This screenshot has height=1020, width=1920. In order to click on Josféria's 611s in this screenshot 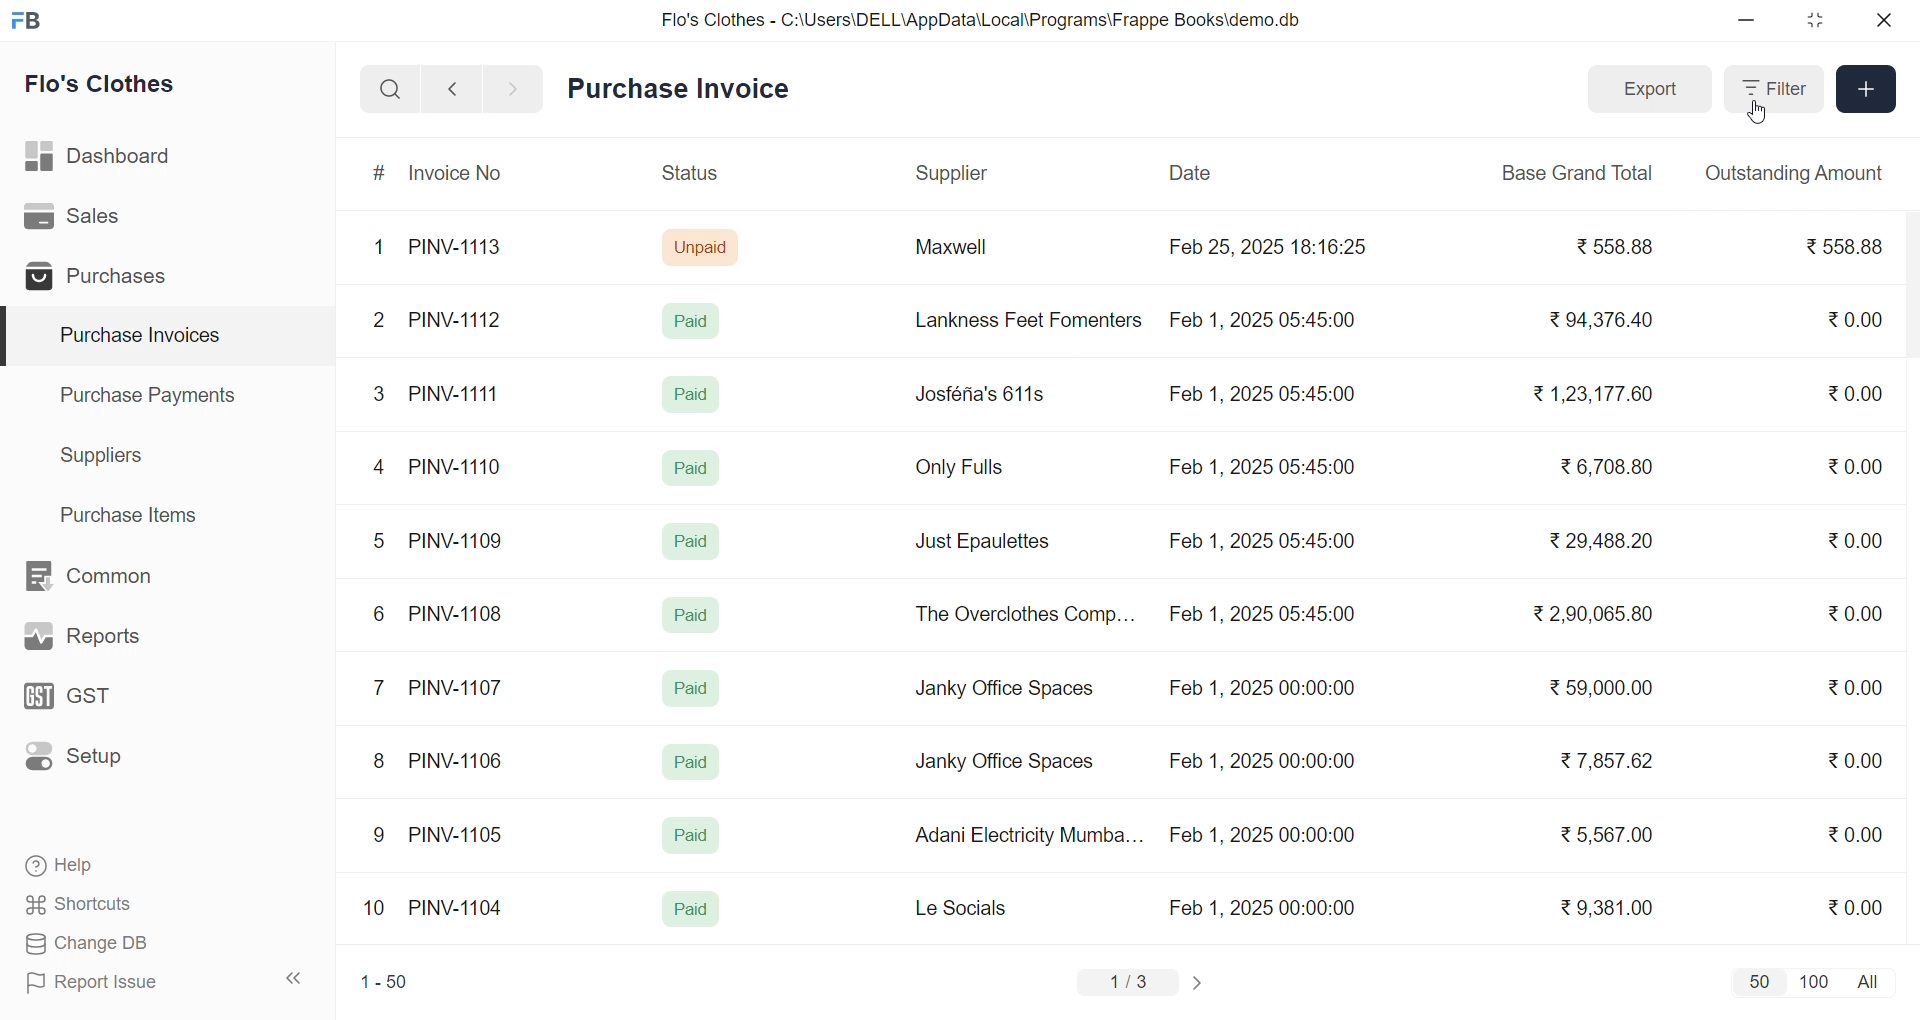, I will do `click(977, 391)`.